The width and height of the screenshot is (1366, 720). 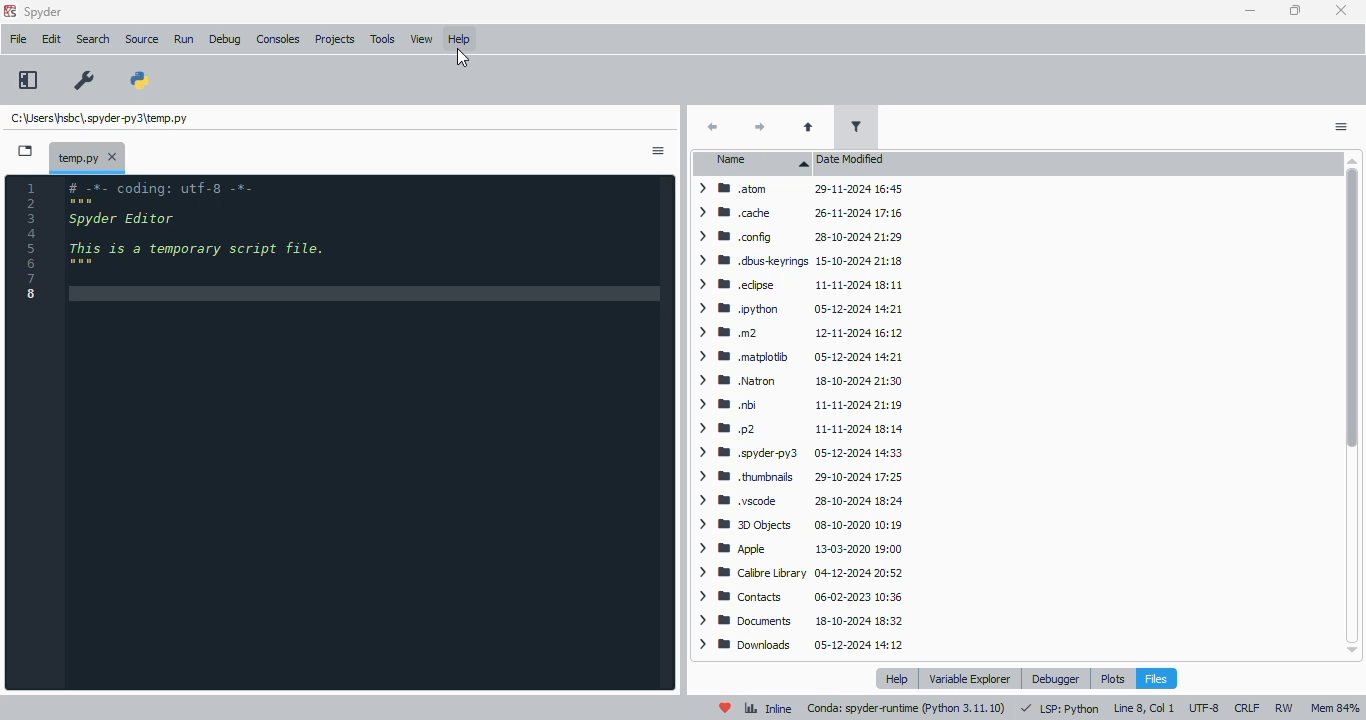 What do you see at coordinates (141, 81) in the screenshot?
I see `PYTHONPATH manager` at bounding box center [141, 81].